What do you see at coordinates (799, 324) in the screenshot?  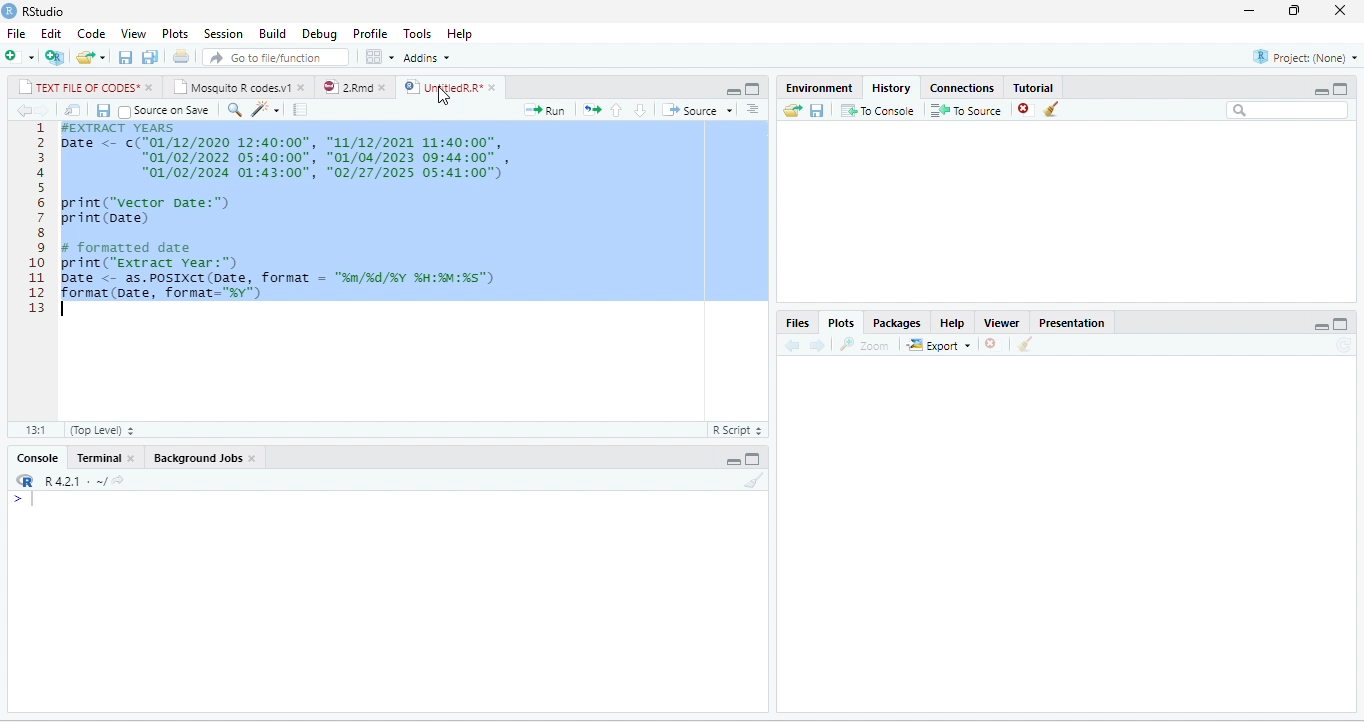 I see `Files` at bounding box center [799, 324].